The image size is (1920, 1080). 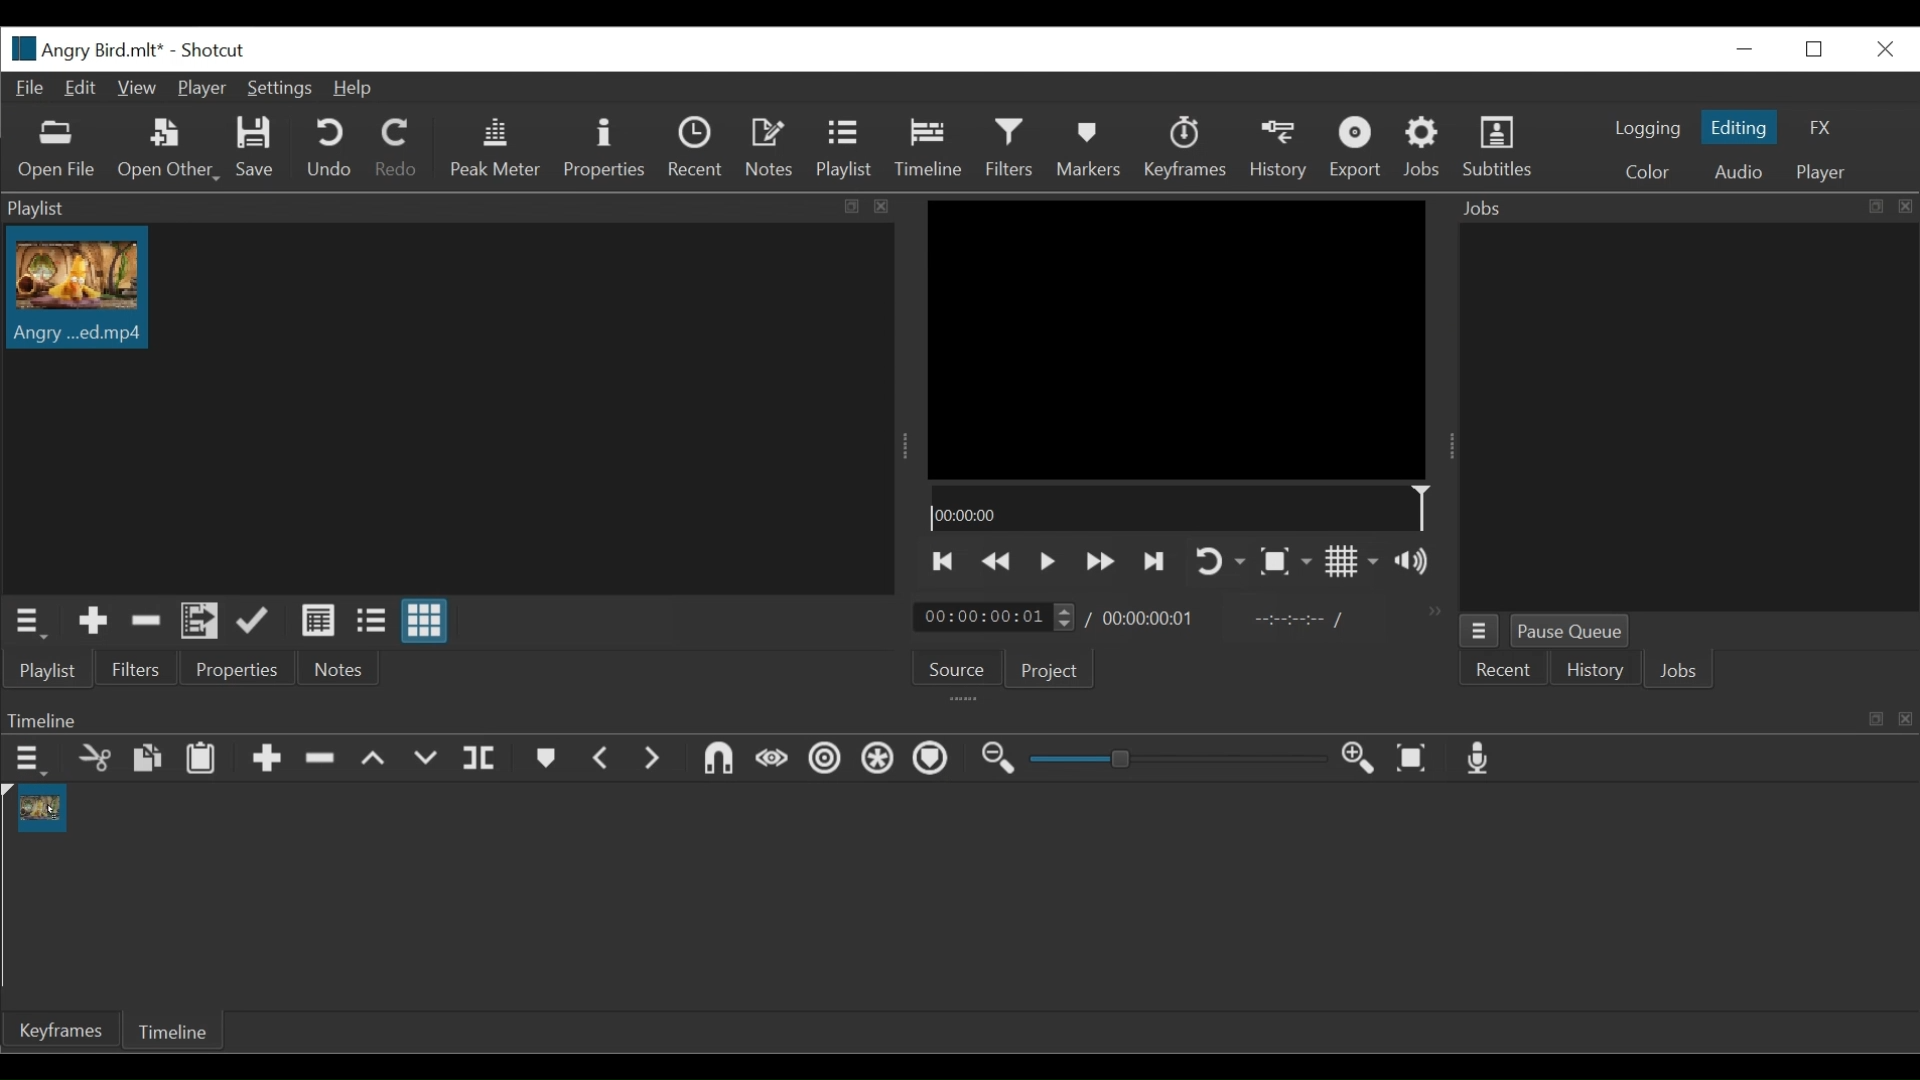 I want to click on Append, so click(x=268, y=759).